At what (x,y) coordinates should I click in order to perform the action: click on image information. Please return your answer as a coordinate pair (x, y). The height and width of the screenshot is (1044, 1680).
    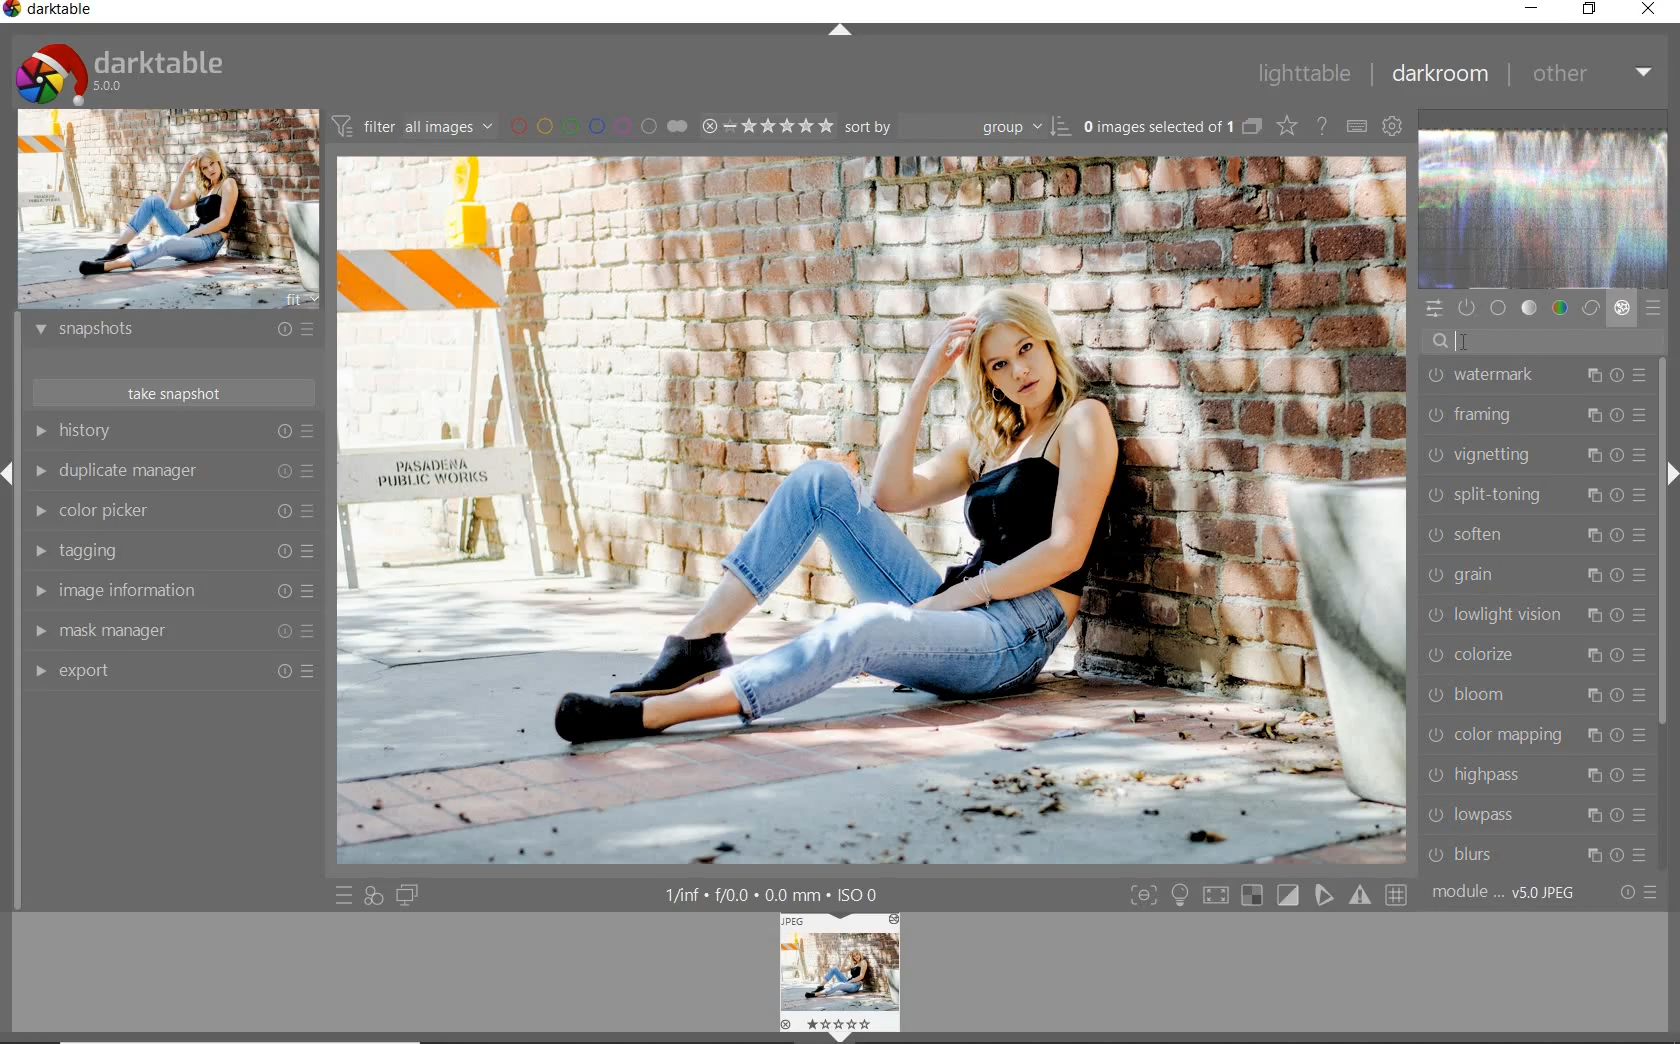
    Looking at the image, I should click on (172, 591).